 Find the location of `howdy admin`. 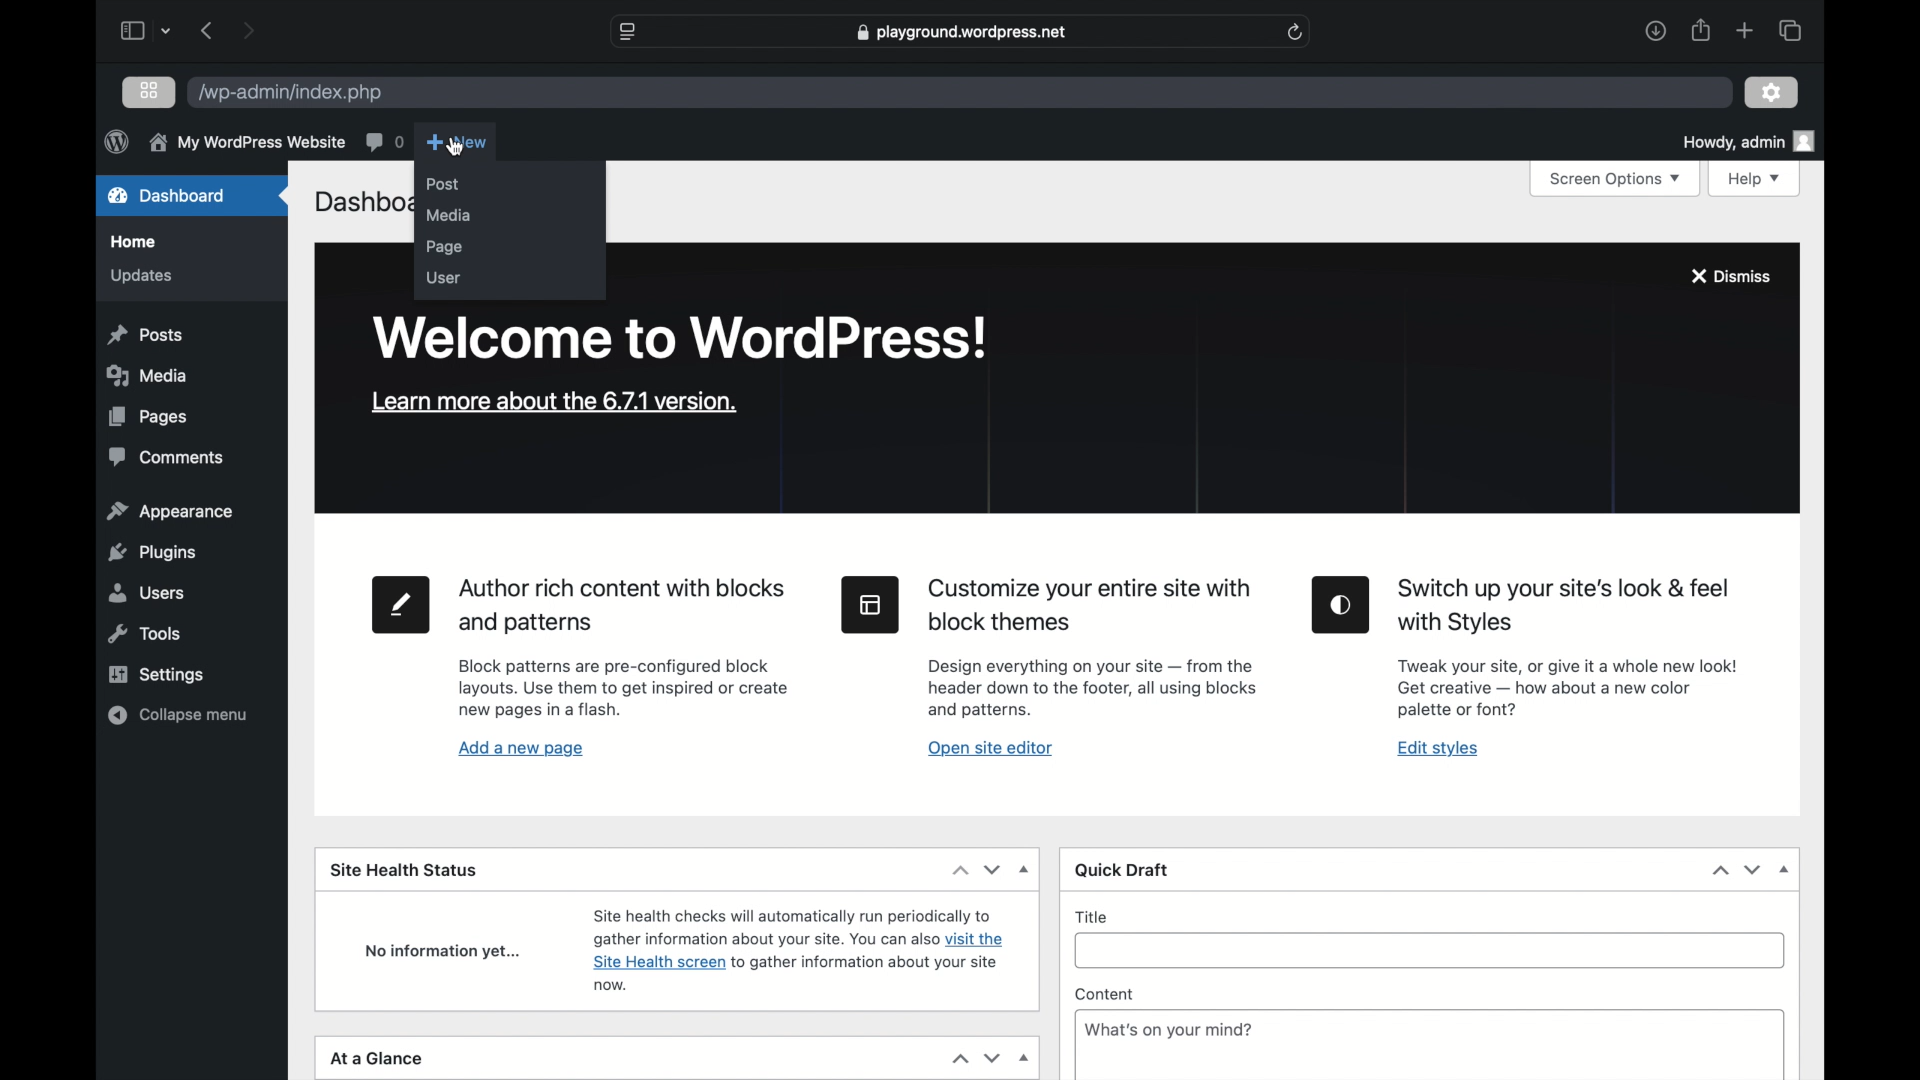

howdy admin is located at coordinates (1747, 142).